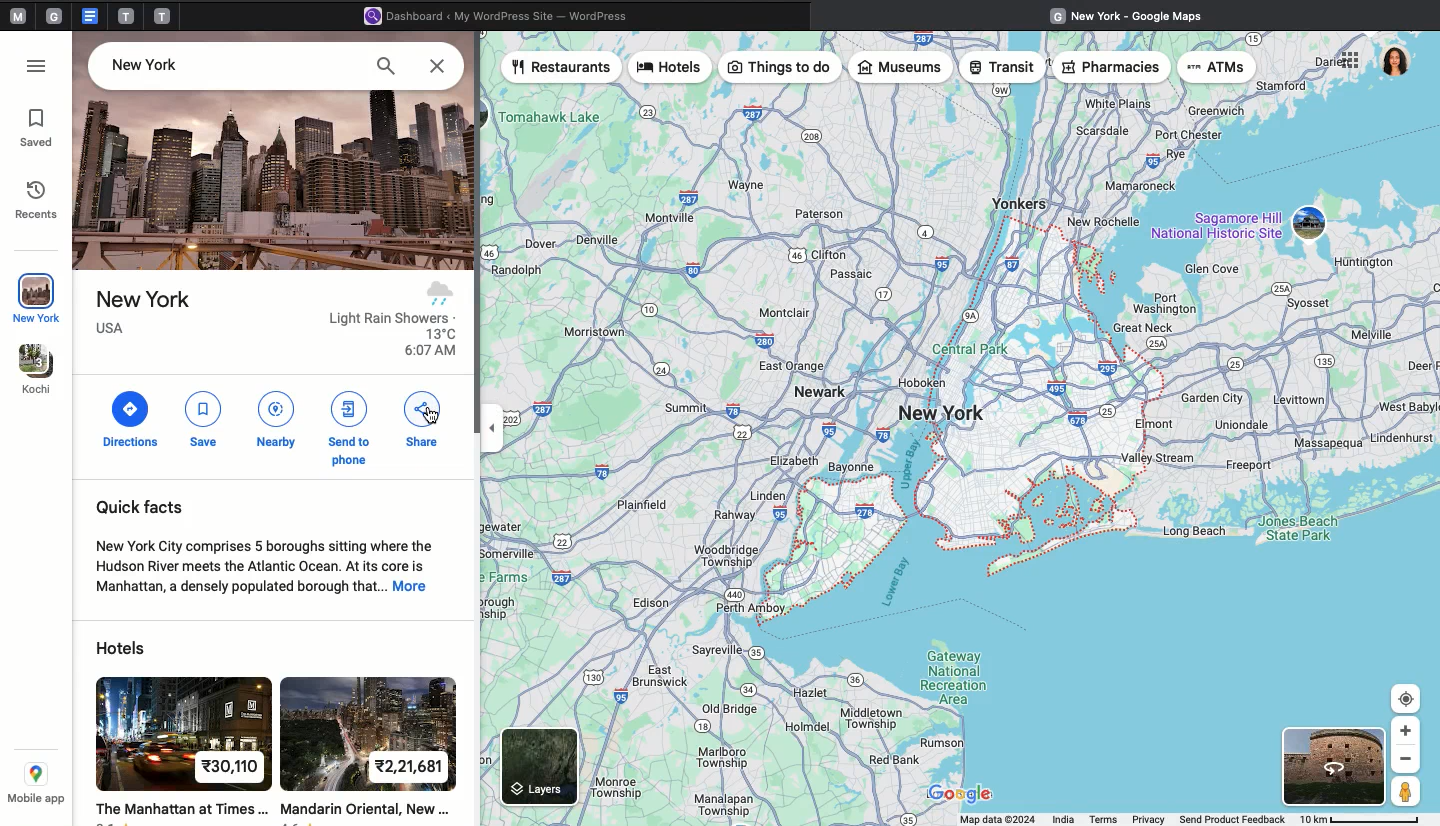 The width and height of the screenshot is (1440, 826). What do you see at coordinates (35, 785) in the screenshot?
I see `Mobile app` at bounding box center [35, 785].